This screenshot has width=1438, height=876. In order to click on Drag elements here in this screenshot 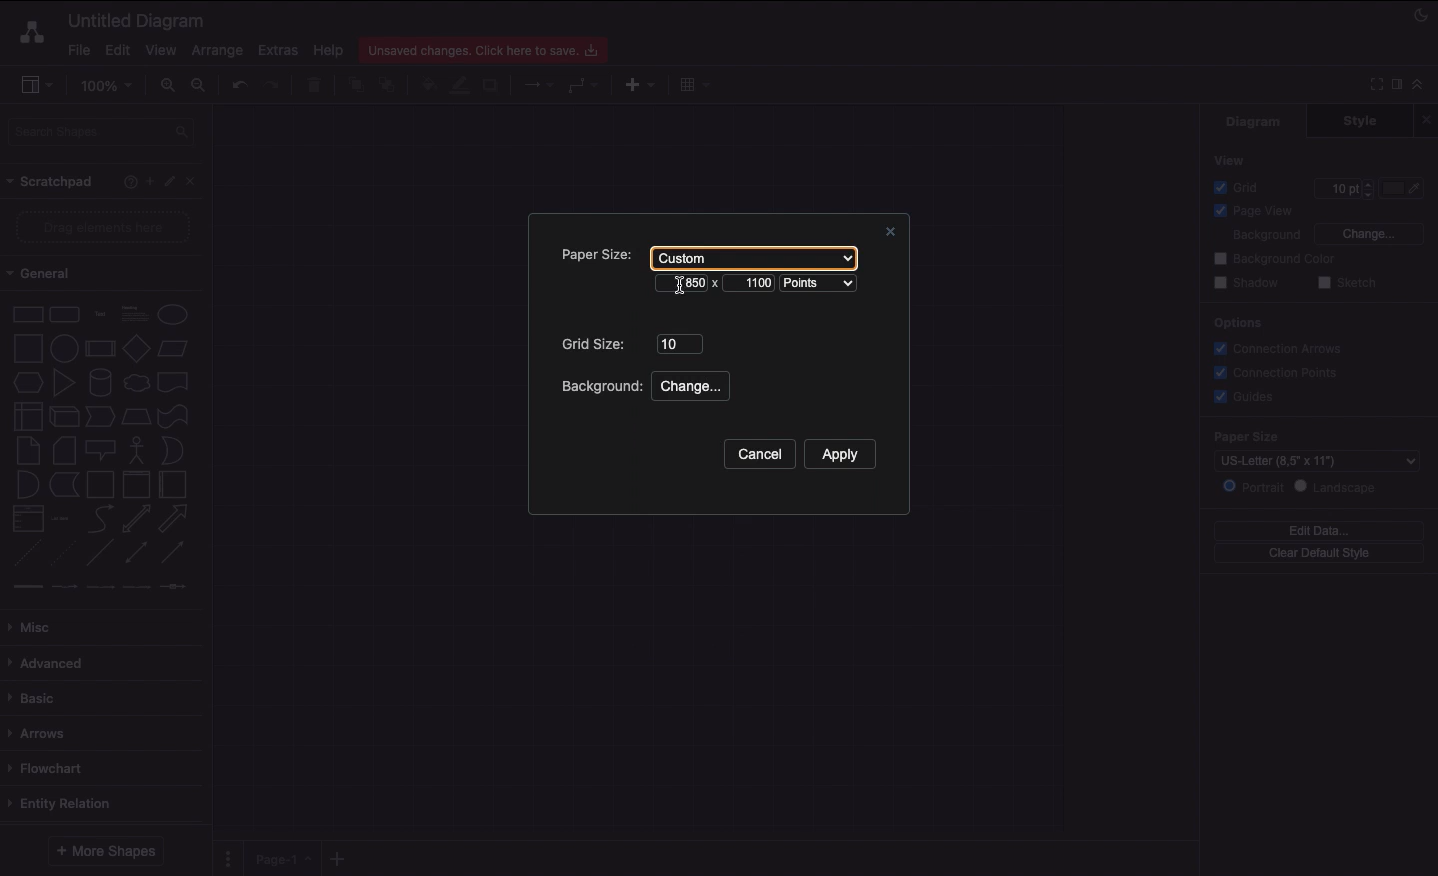, I will do `click(106, 227)`.